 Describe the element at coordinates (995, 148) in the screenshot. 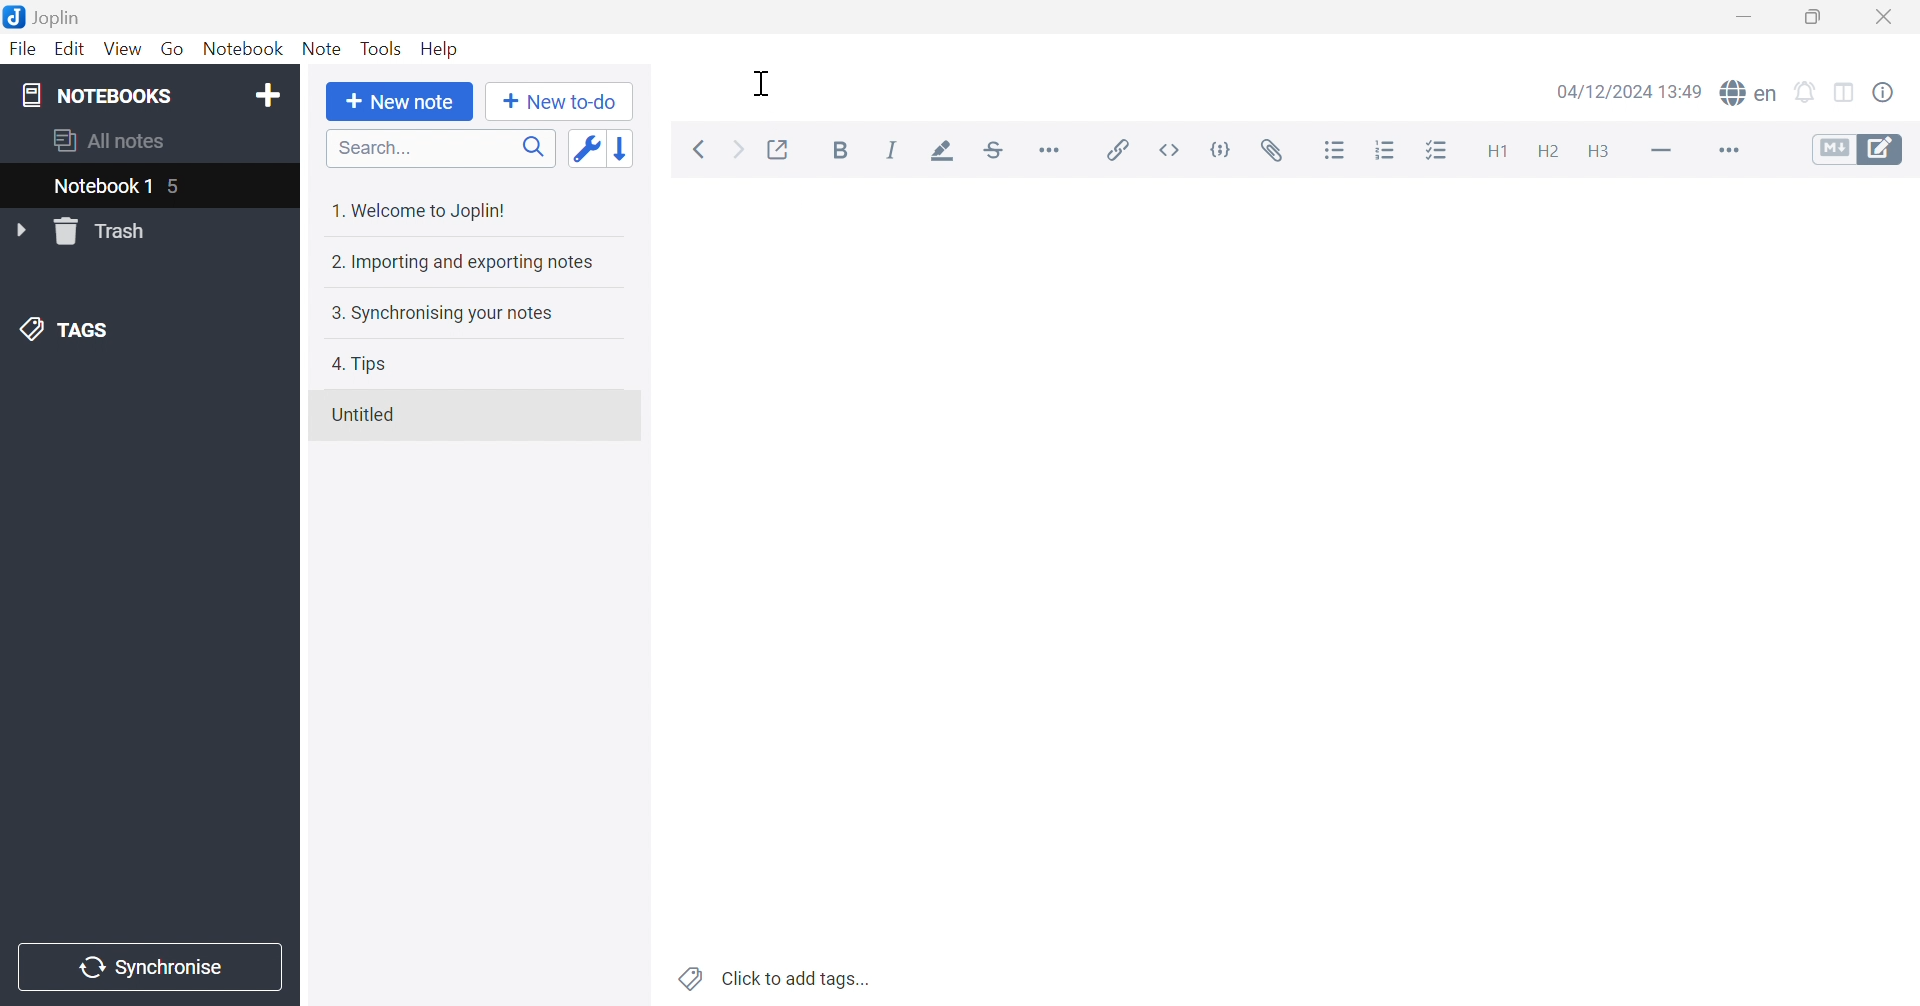

I see `Strikethrough` at that location.